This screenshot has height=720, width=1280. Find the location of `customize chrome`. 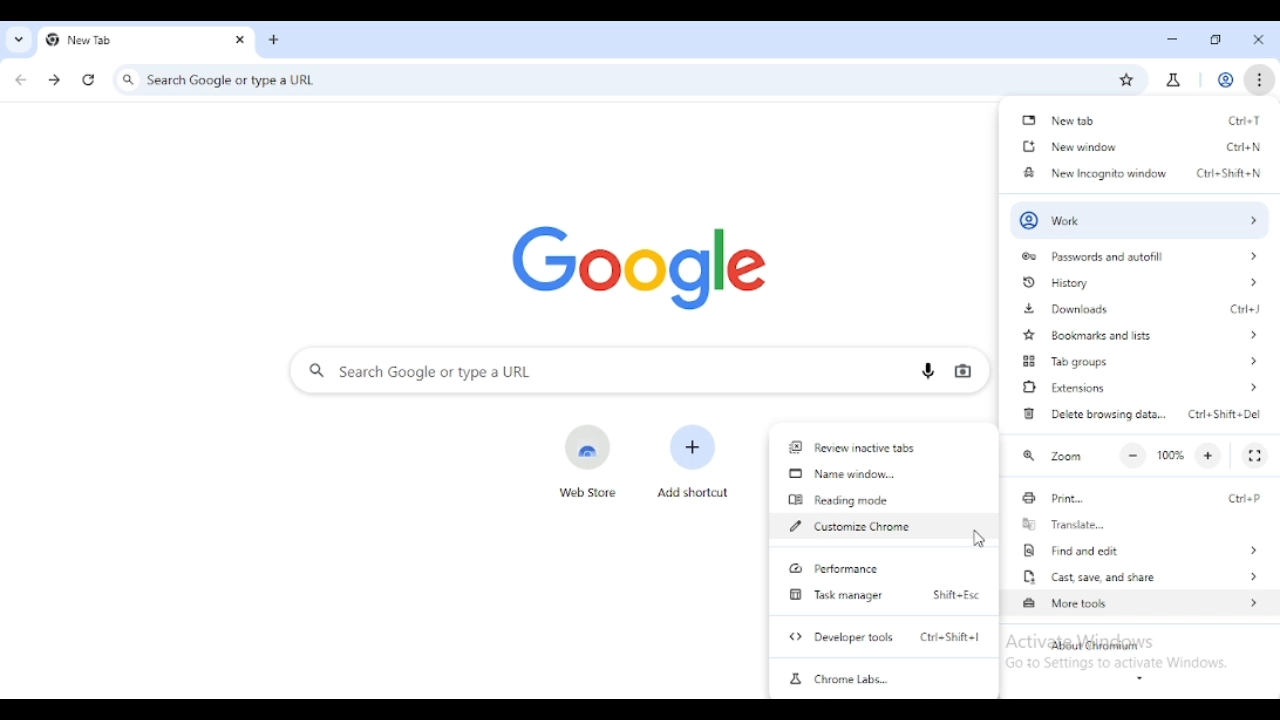

customize chrome is located at coordinates (852, 527).